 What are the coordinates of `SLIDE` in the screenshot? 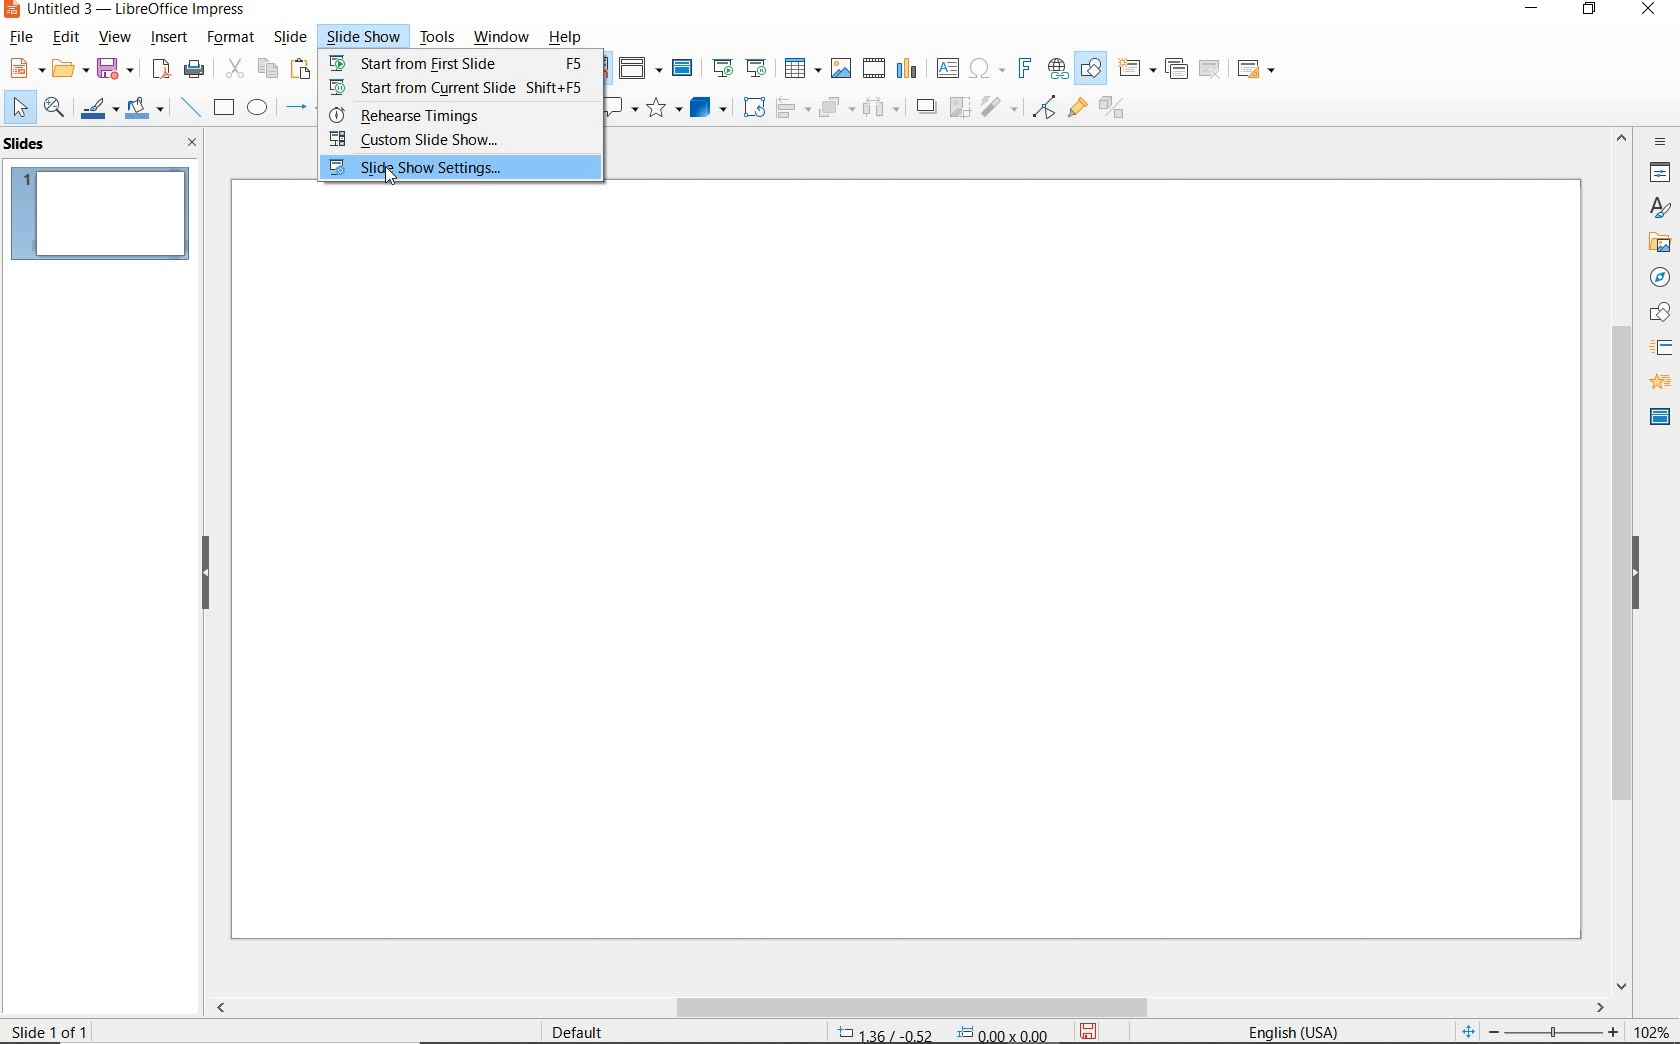 It's located at (291, 35).